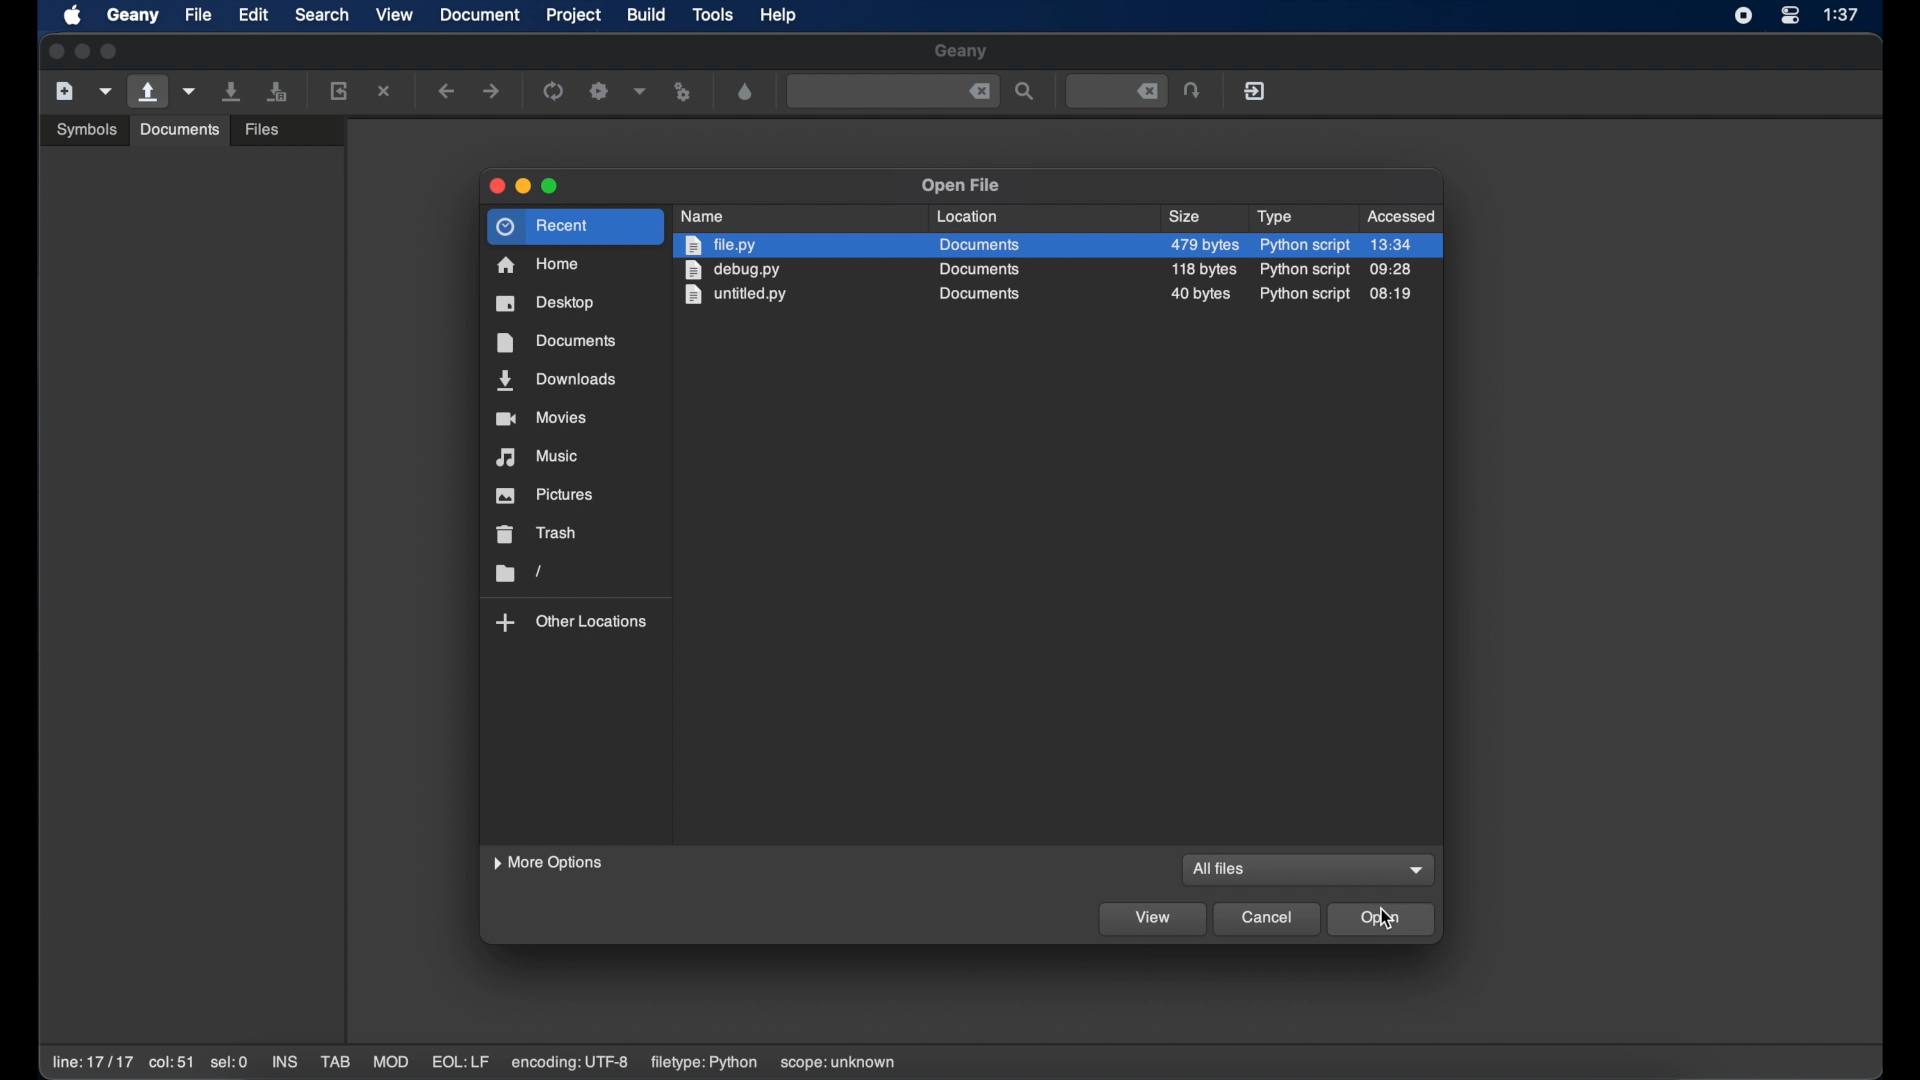  What do you see at coordinates (1392, 293) in the screenshot?
I see `08:19` at bounding box center [1392, 293].